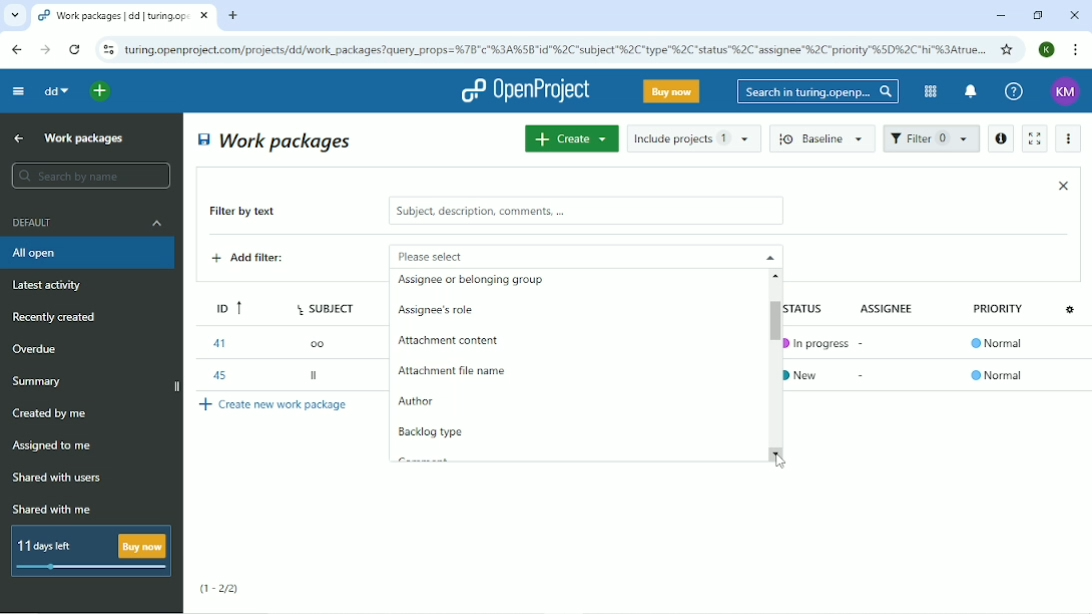 The image size is (1092, 614). What do you see at coordinates (43, 50) in the screenshot?
I see `Forward` at bounding box center [43, 50].